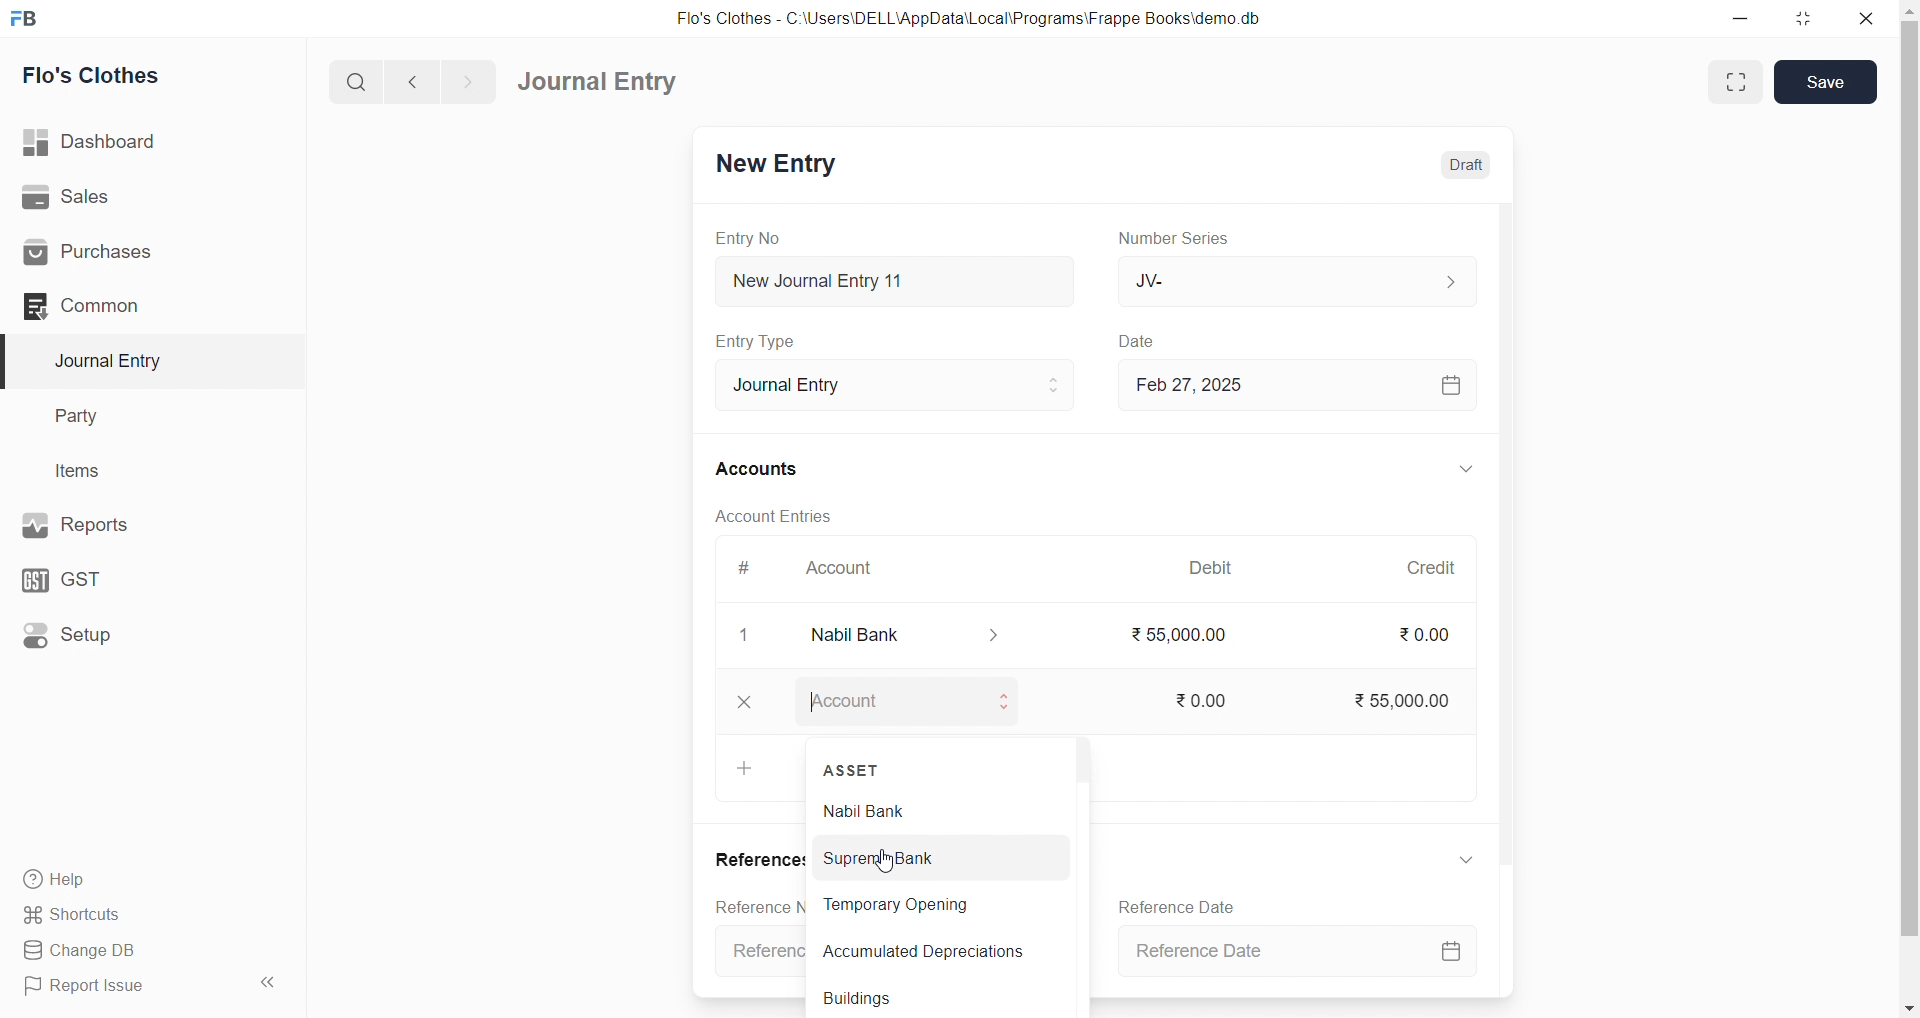  I want to click on ₹0.00, so click(1438, 635).